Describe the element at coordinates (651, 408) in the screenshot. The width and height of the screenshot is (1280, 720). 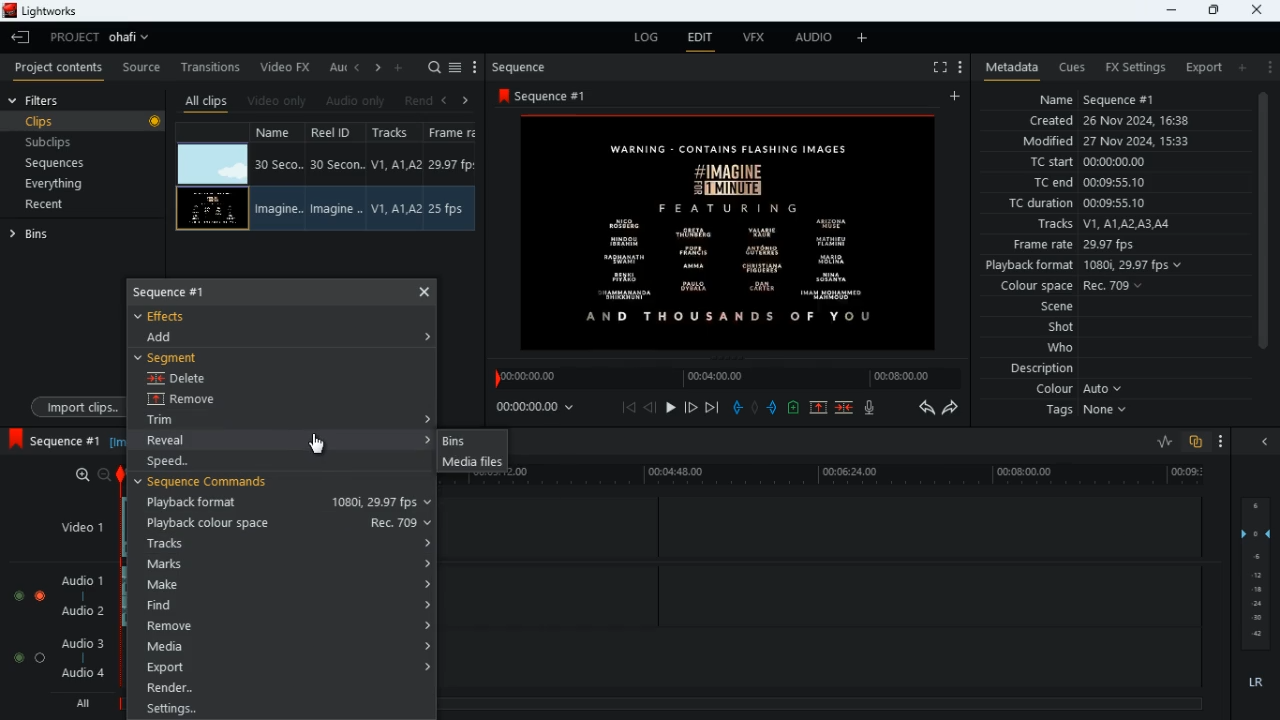
I see `back` at that location.